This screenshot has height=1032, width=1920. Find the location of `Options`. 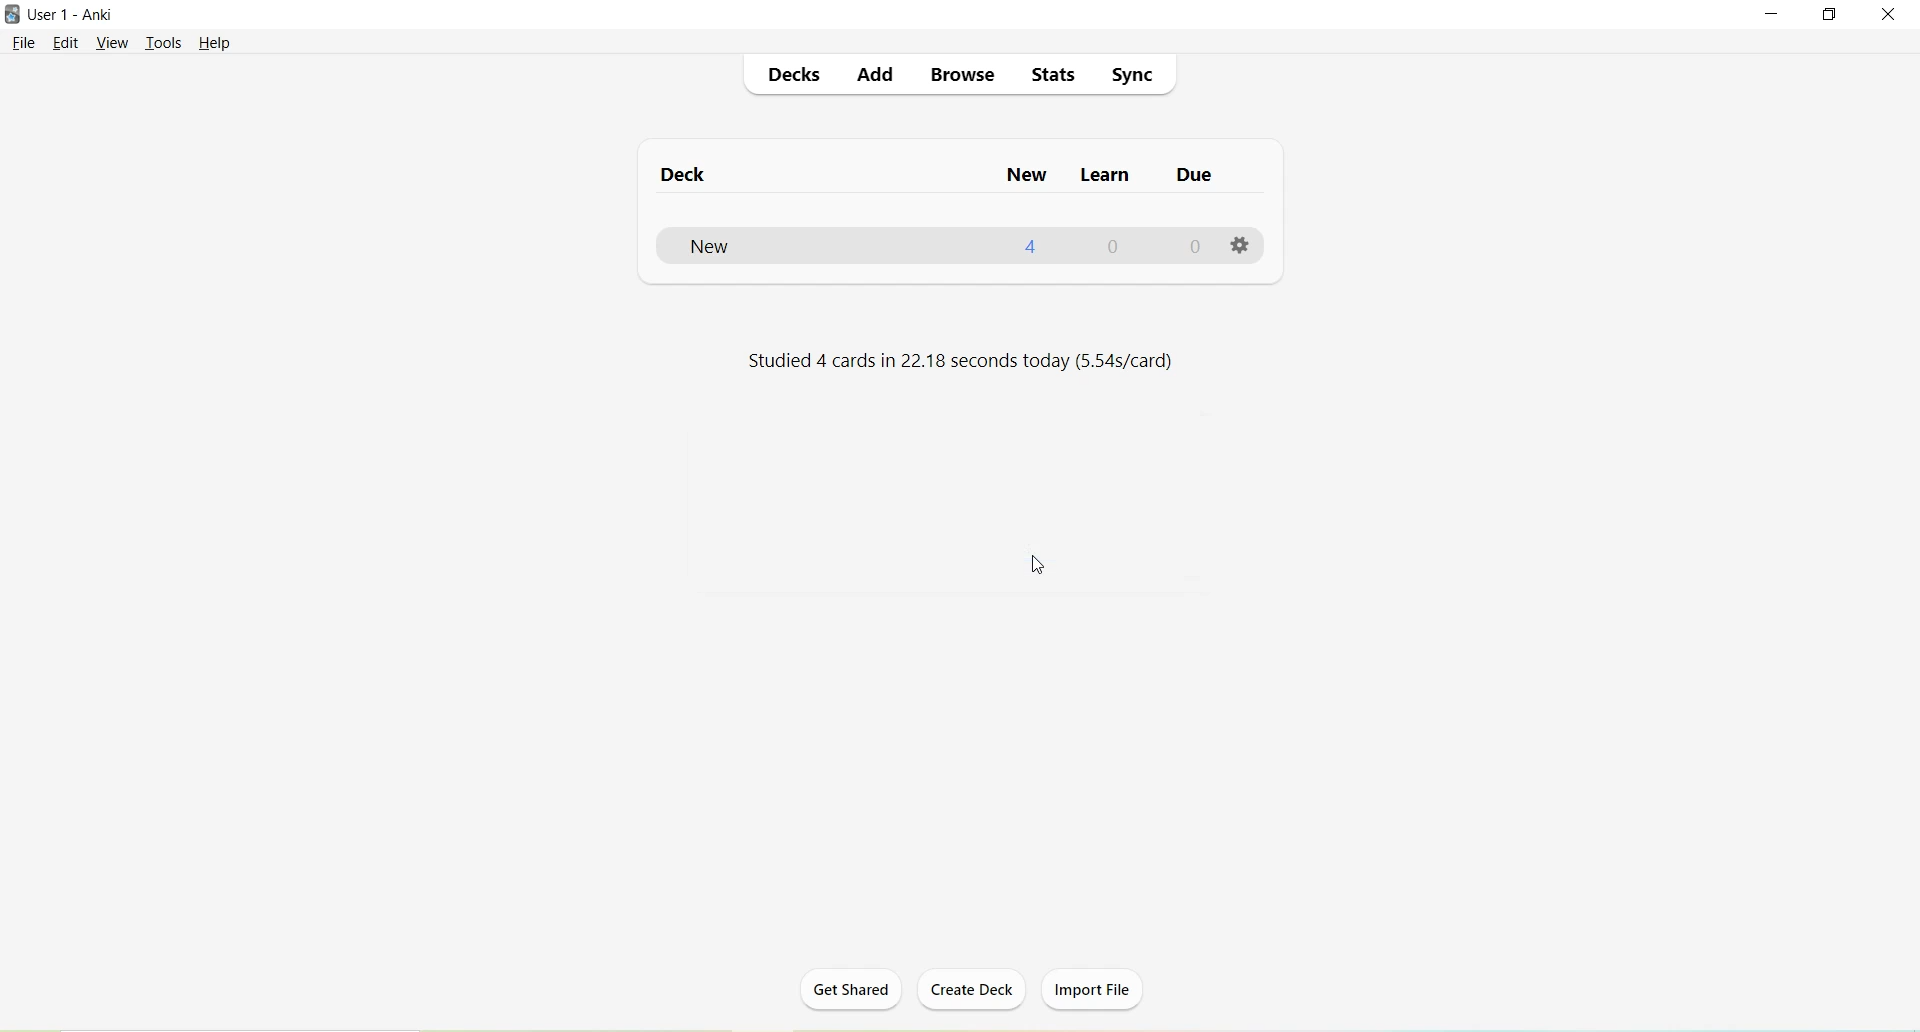

Options is located at coordinates (1244, 245).